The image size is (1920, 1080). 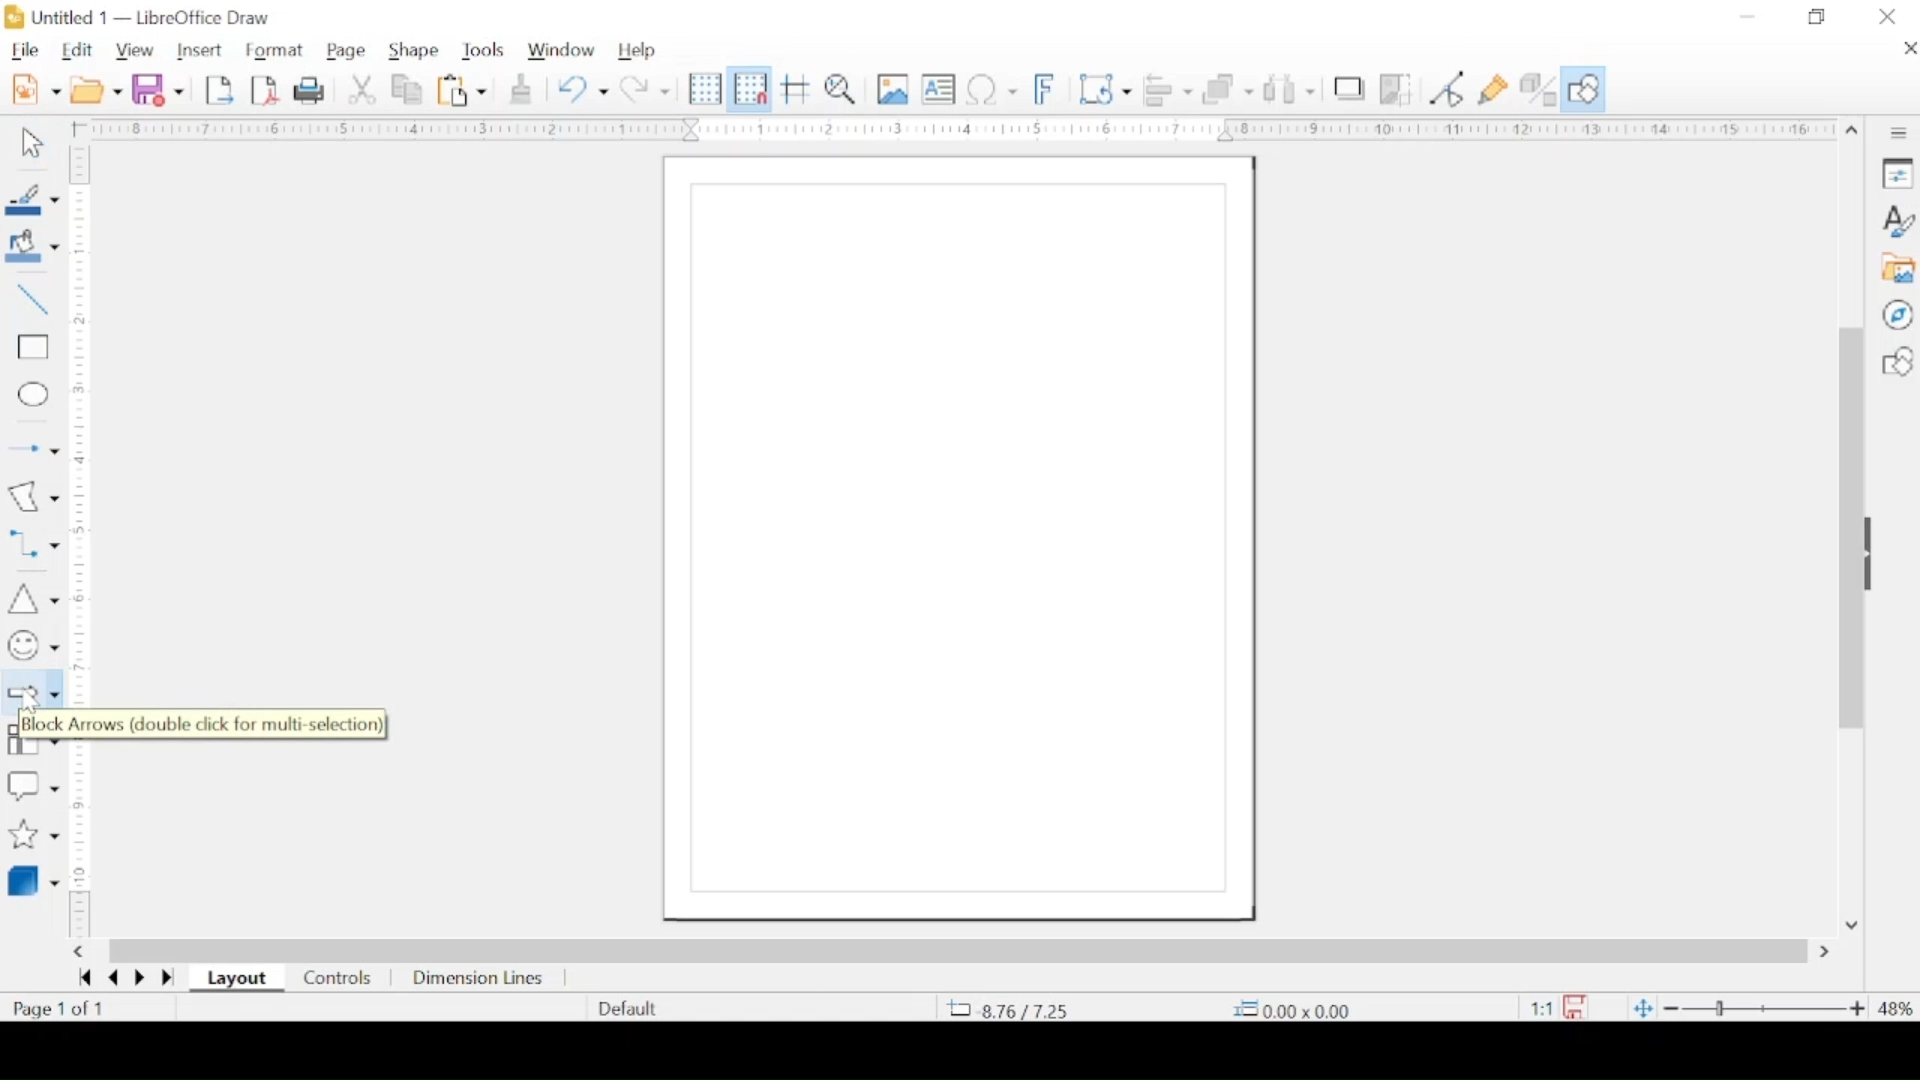 What do you see at coordinates (1641, 1007) in the screenshot?
I see `fit to current. window` at bounding box center [1641, 1007].